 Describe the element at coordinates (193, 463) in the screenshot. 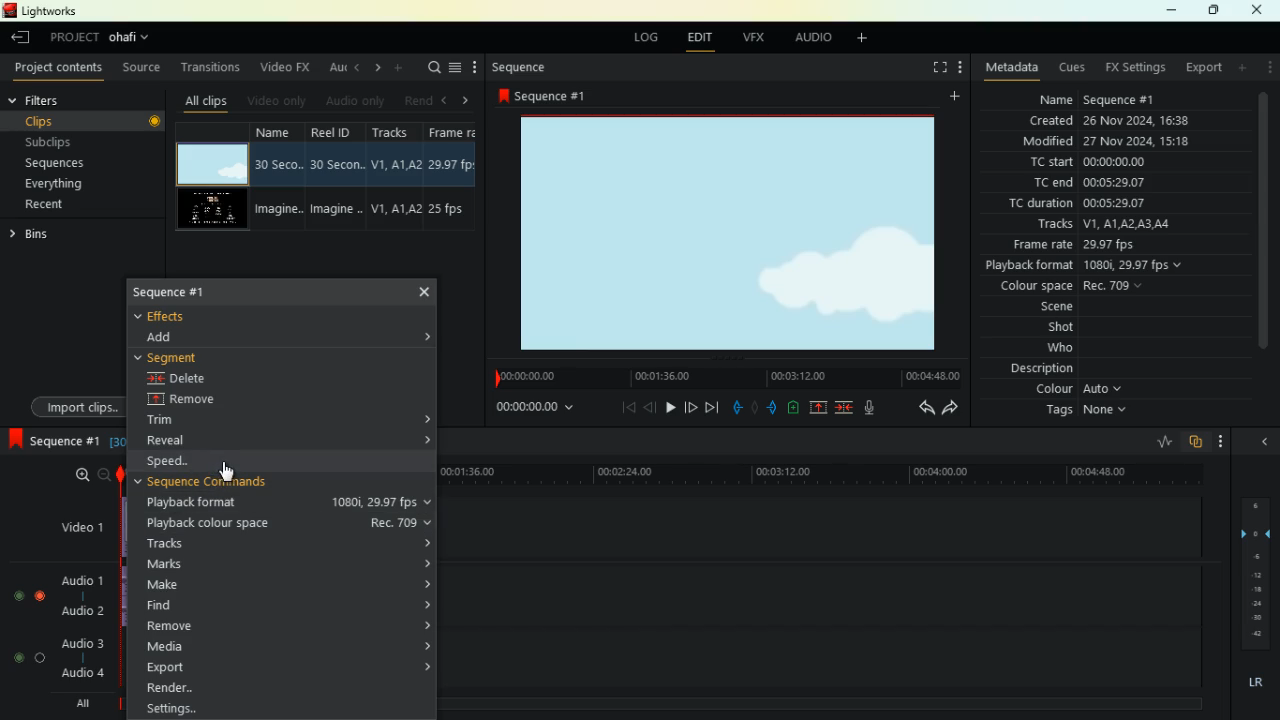

I see `speed` at that location.